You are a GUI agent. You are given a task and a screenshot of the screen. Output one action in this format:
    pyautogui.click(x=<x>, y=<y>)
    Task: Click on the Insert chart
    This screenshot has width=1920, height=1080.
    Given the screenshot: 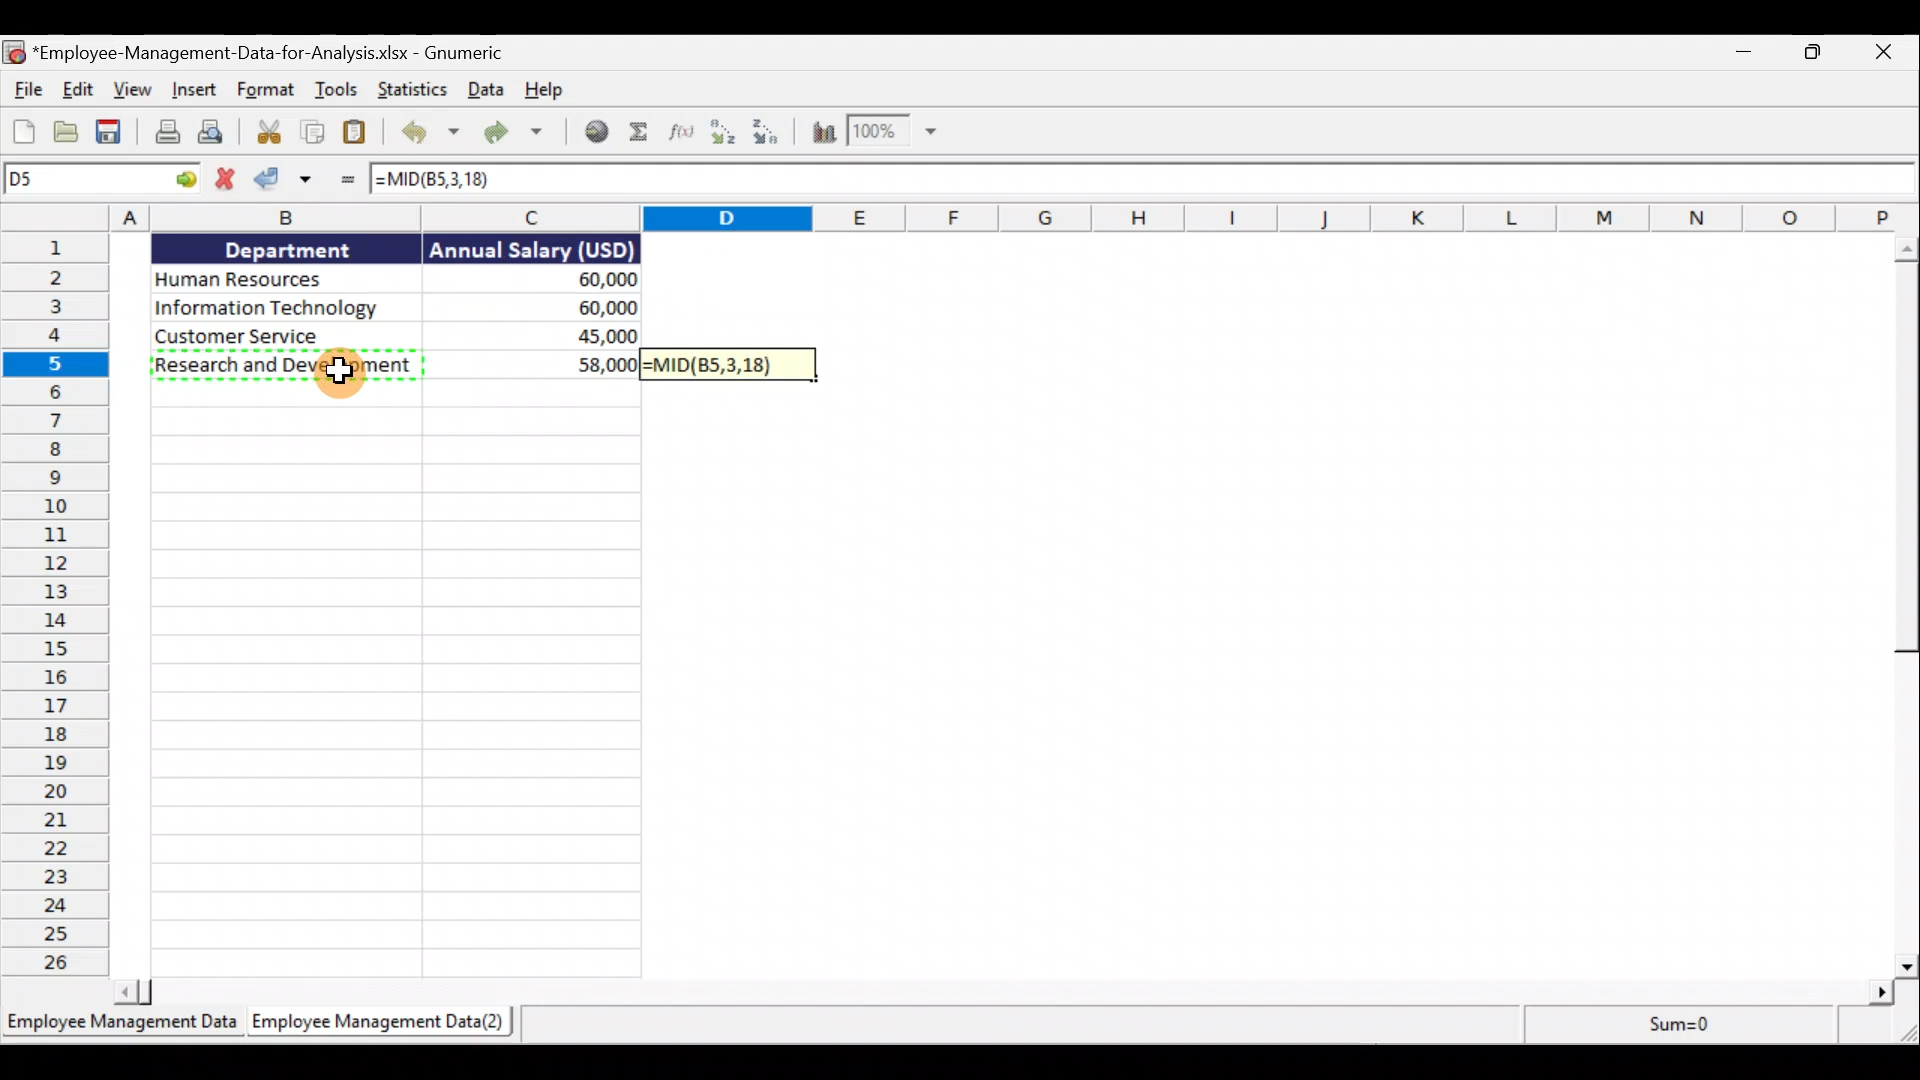 What is the action you would take?
    pyautogui.click(x=825, y=135)
    